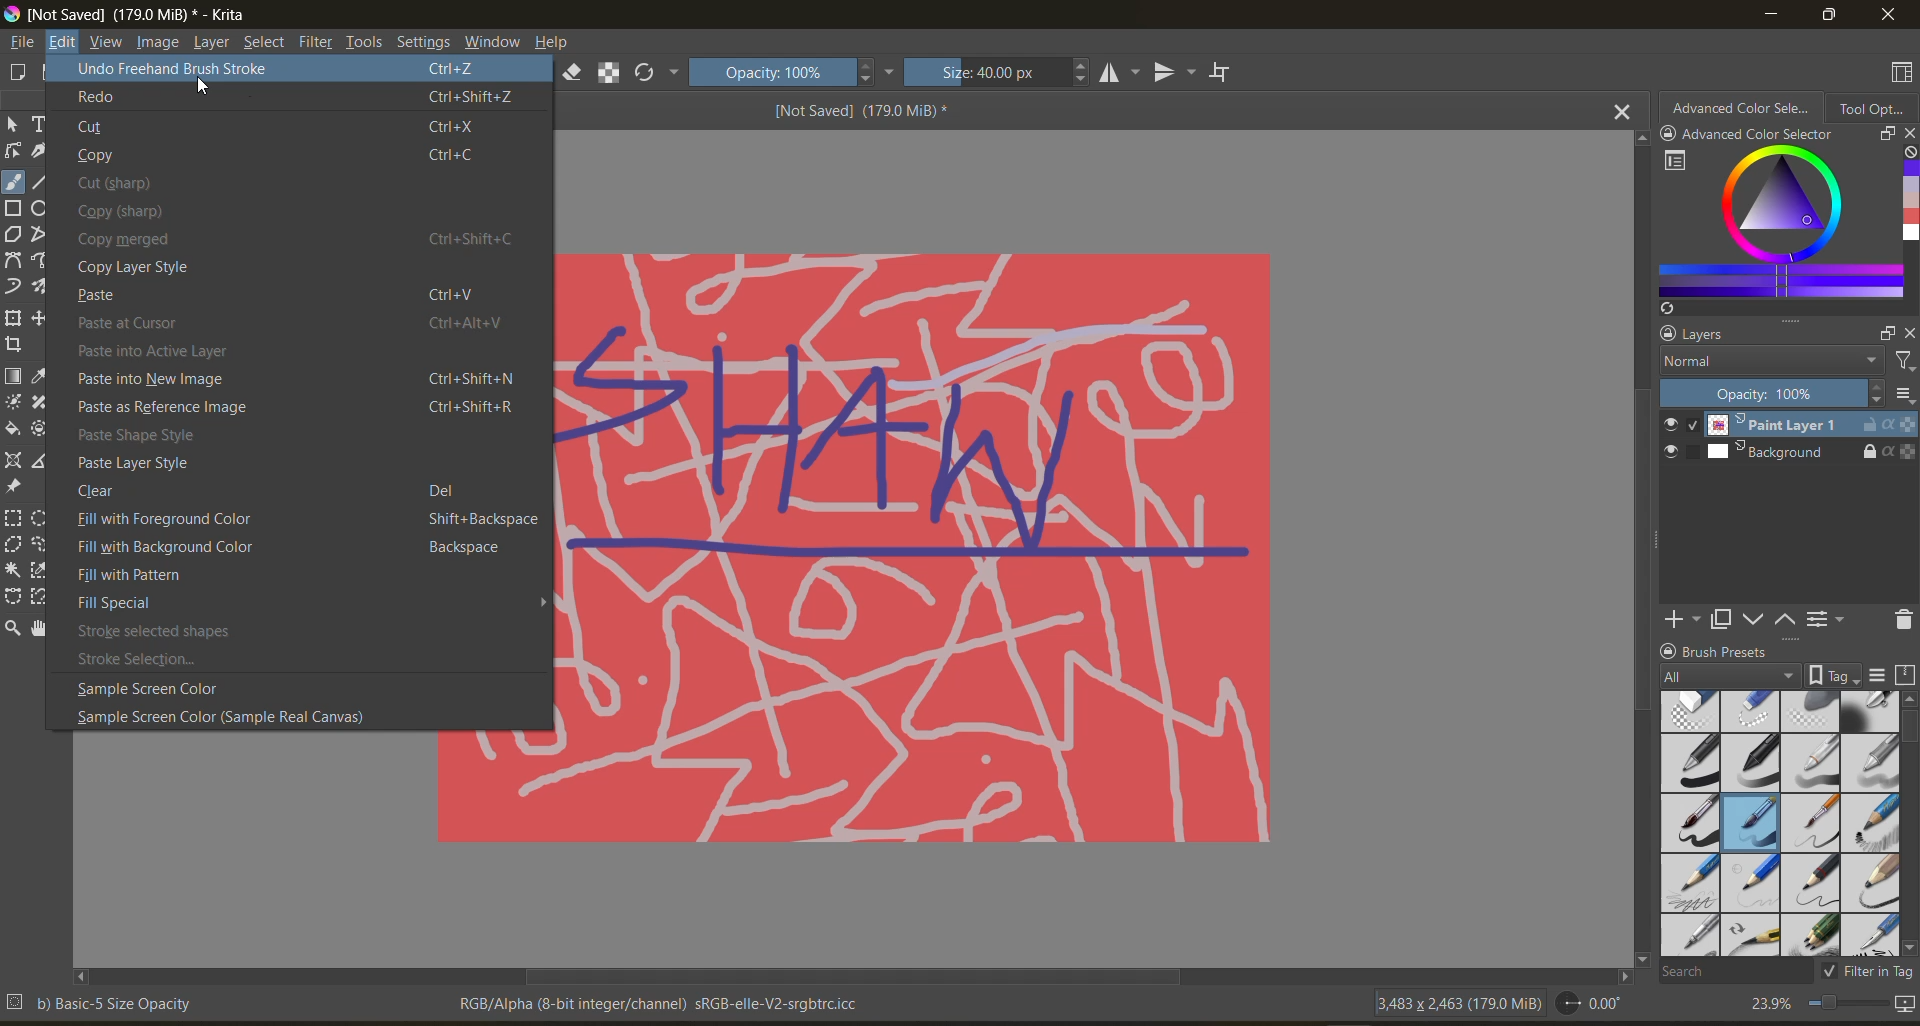 This screenshot has width=1920, height=1026. Describe the element at coordinates (1908, 677) in the screenshot. I see `storage resources` at that location.